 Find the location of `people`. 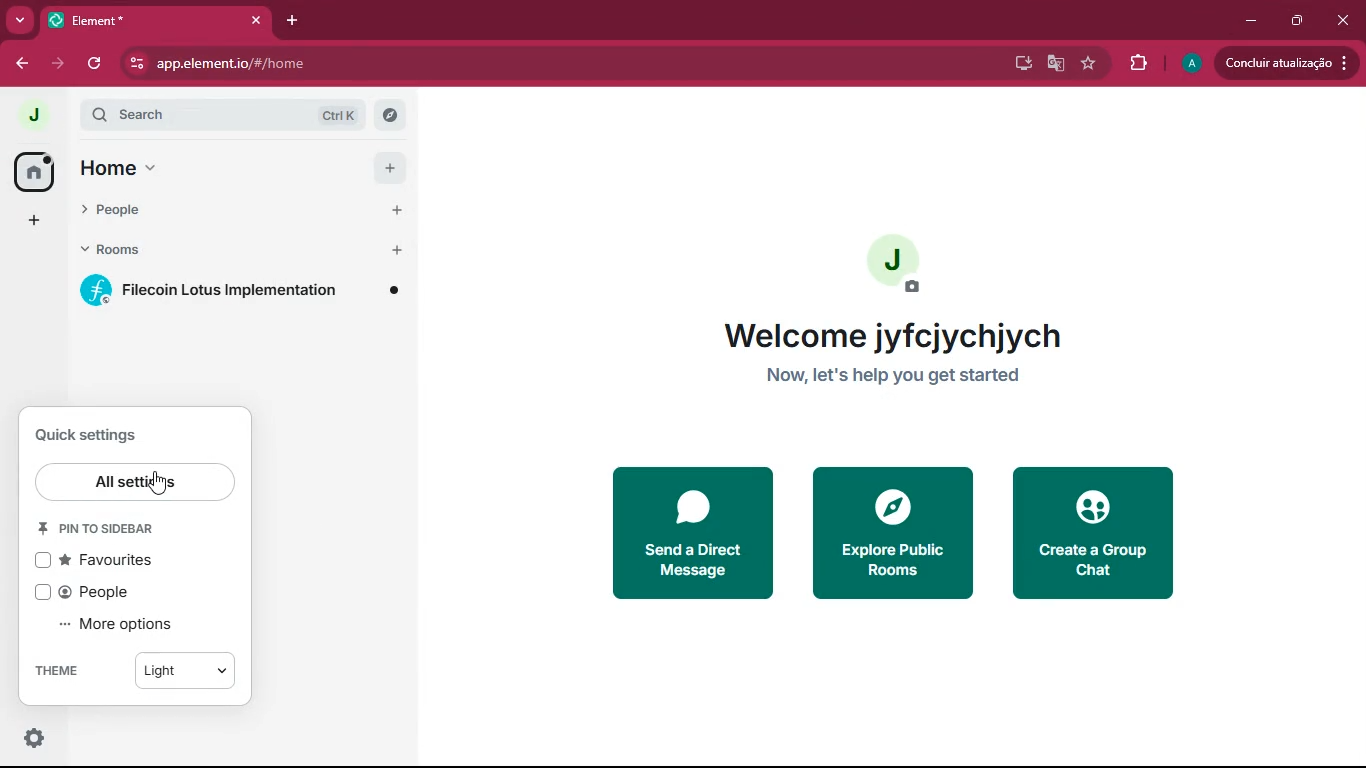

people is located at coordinates (205, 207).